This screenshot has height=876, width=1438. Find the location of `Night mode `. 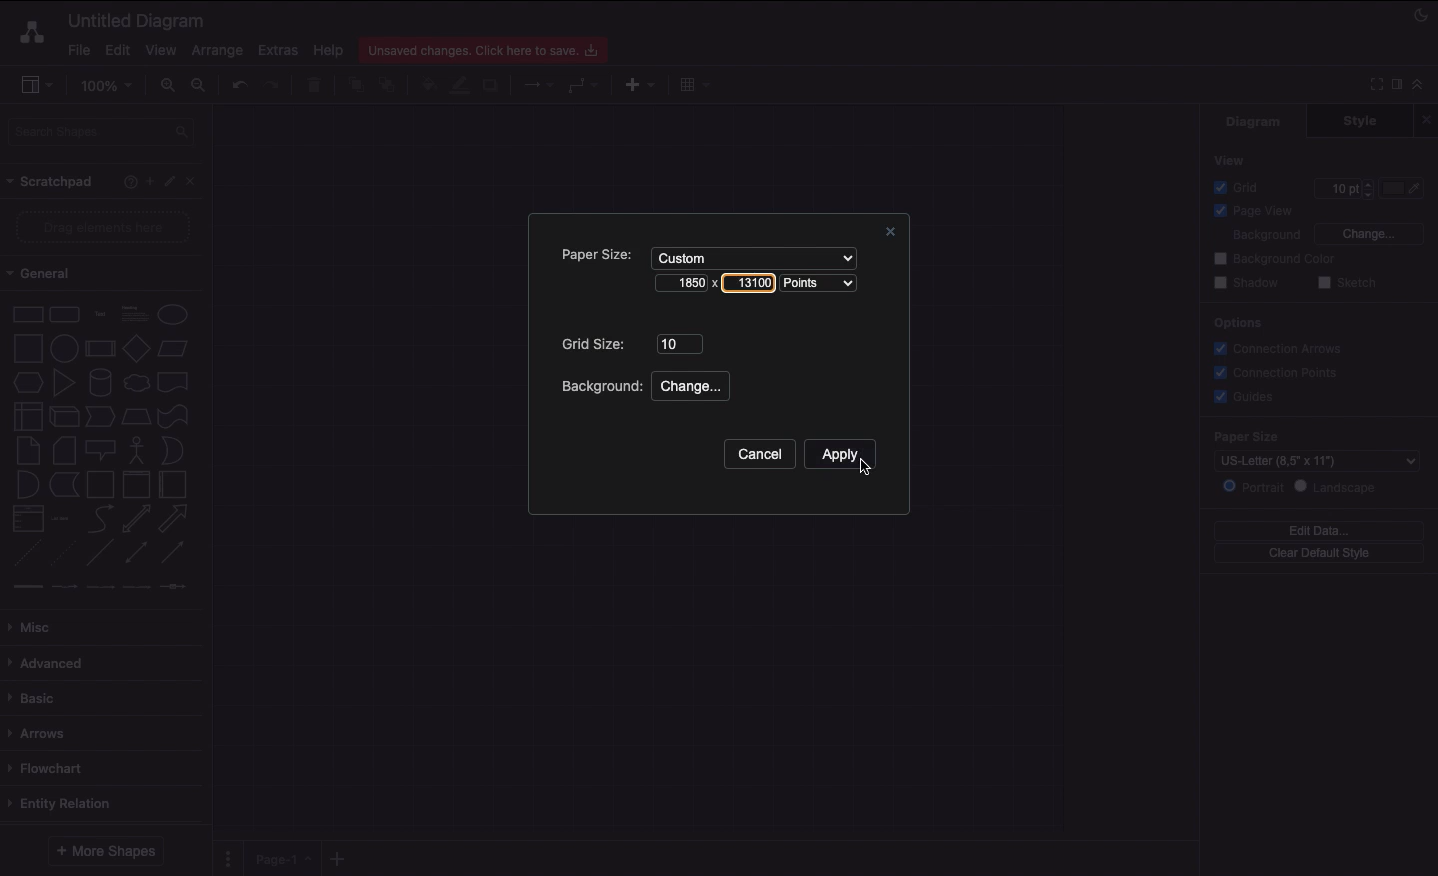

Night mode  is located at coordinates (1422, 13).